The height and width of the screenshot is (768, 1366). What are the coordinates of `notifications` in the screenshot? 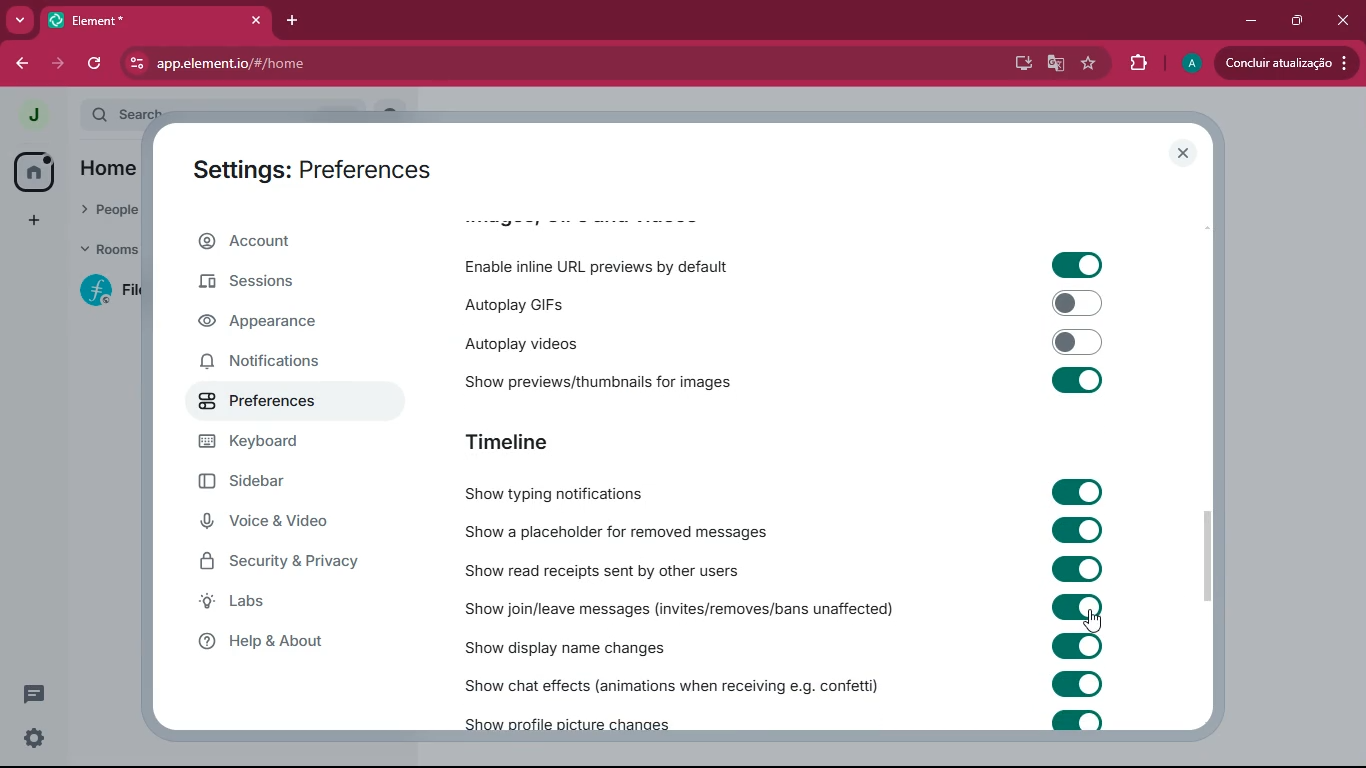 It's located at (275, 362).